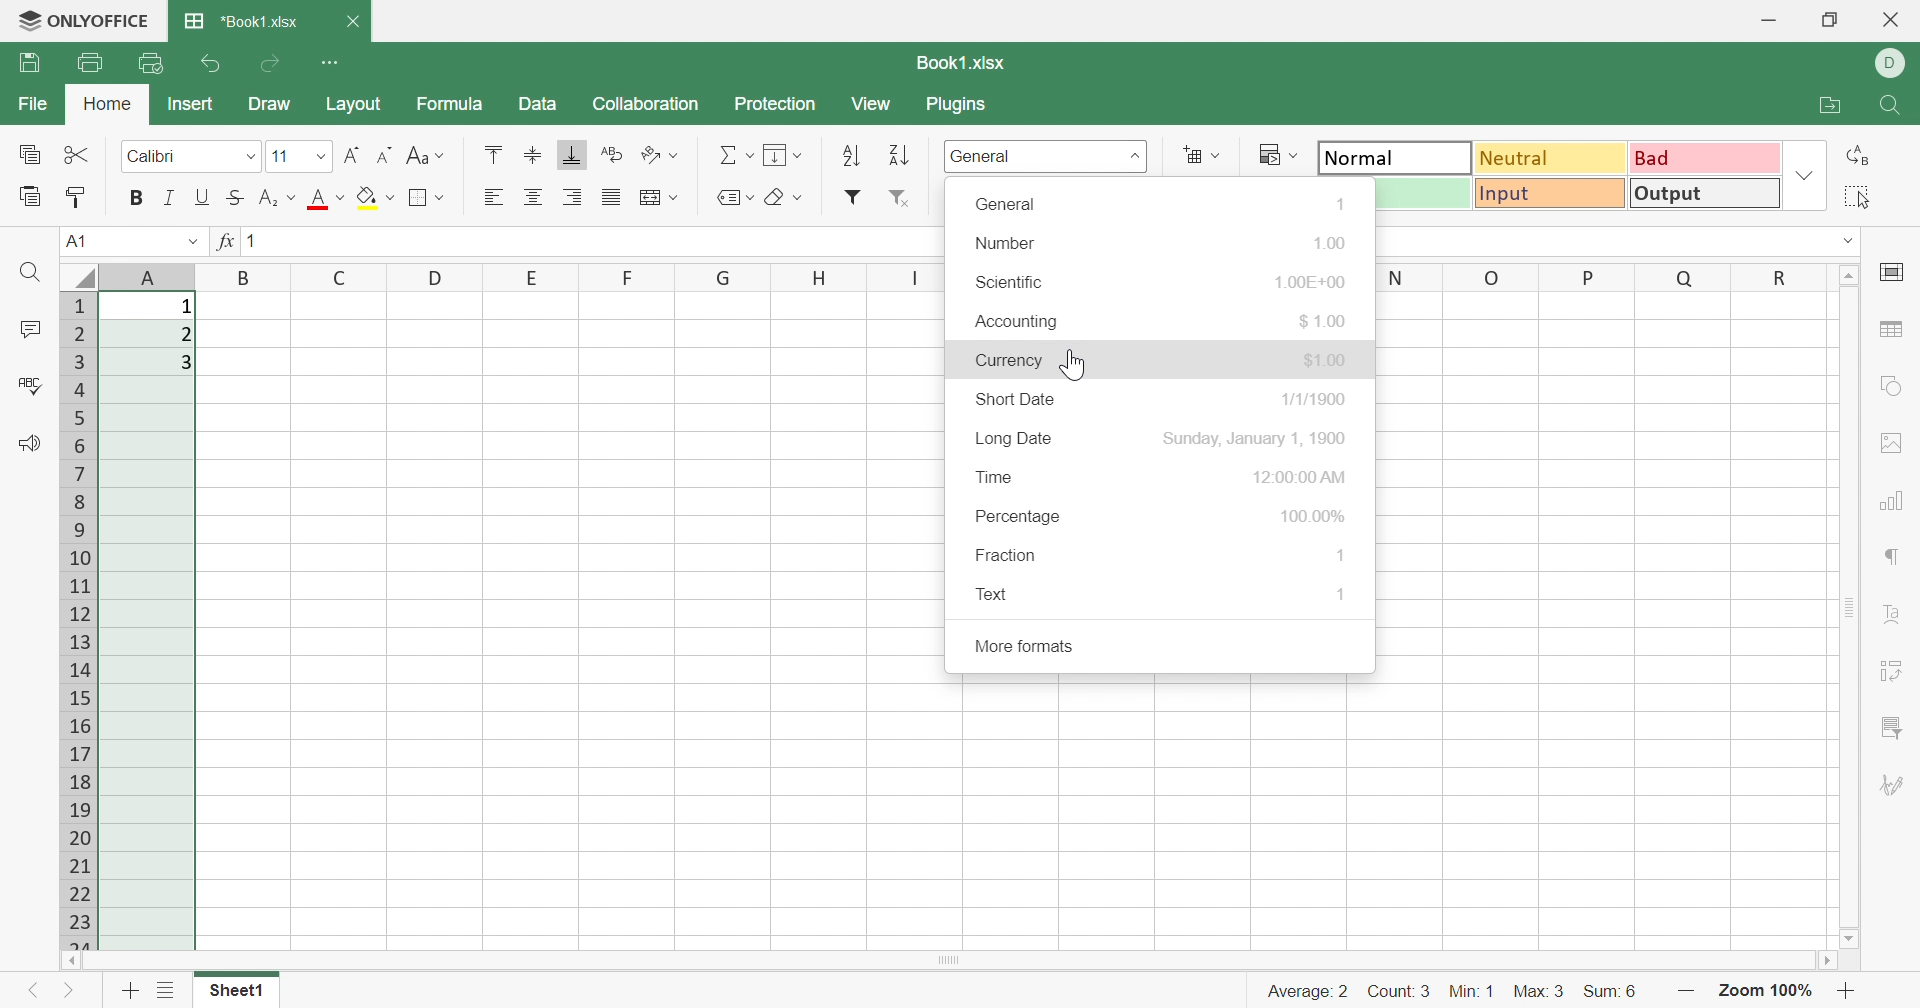  Describe the element at coordinates (1890, 728) in the screenshot. I see `Slicer settings` at that location.